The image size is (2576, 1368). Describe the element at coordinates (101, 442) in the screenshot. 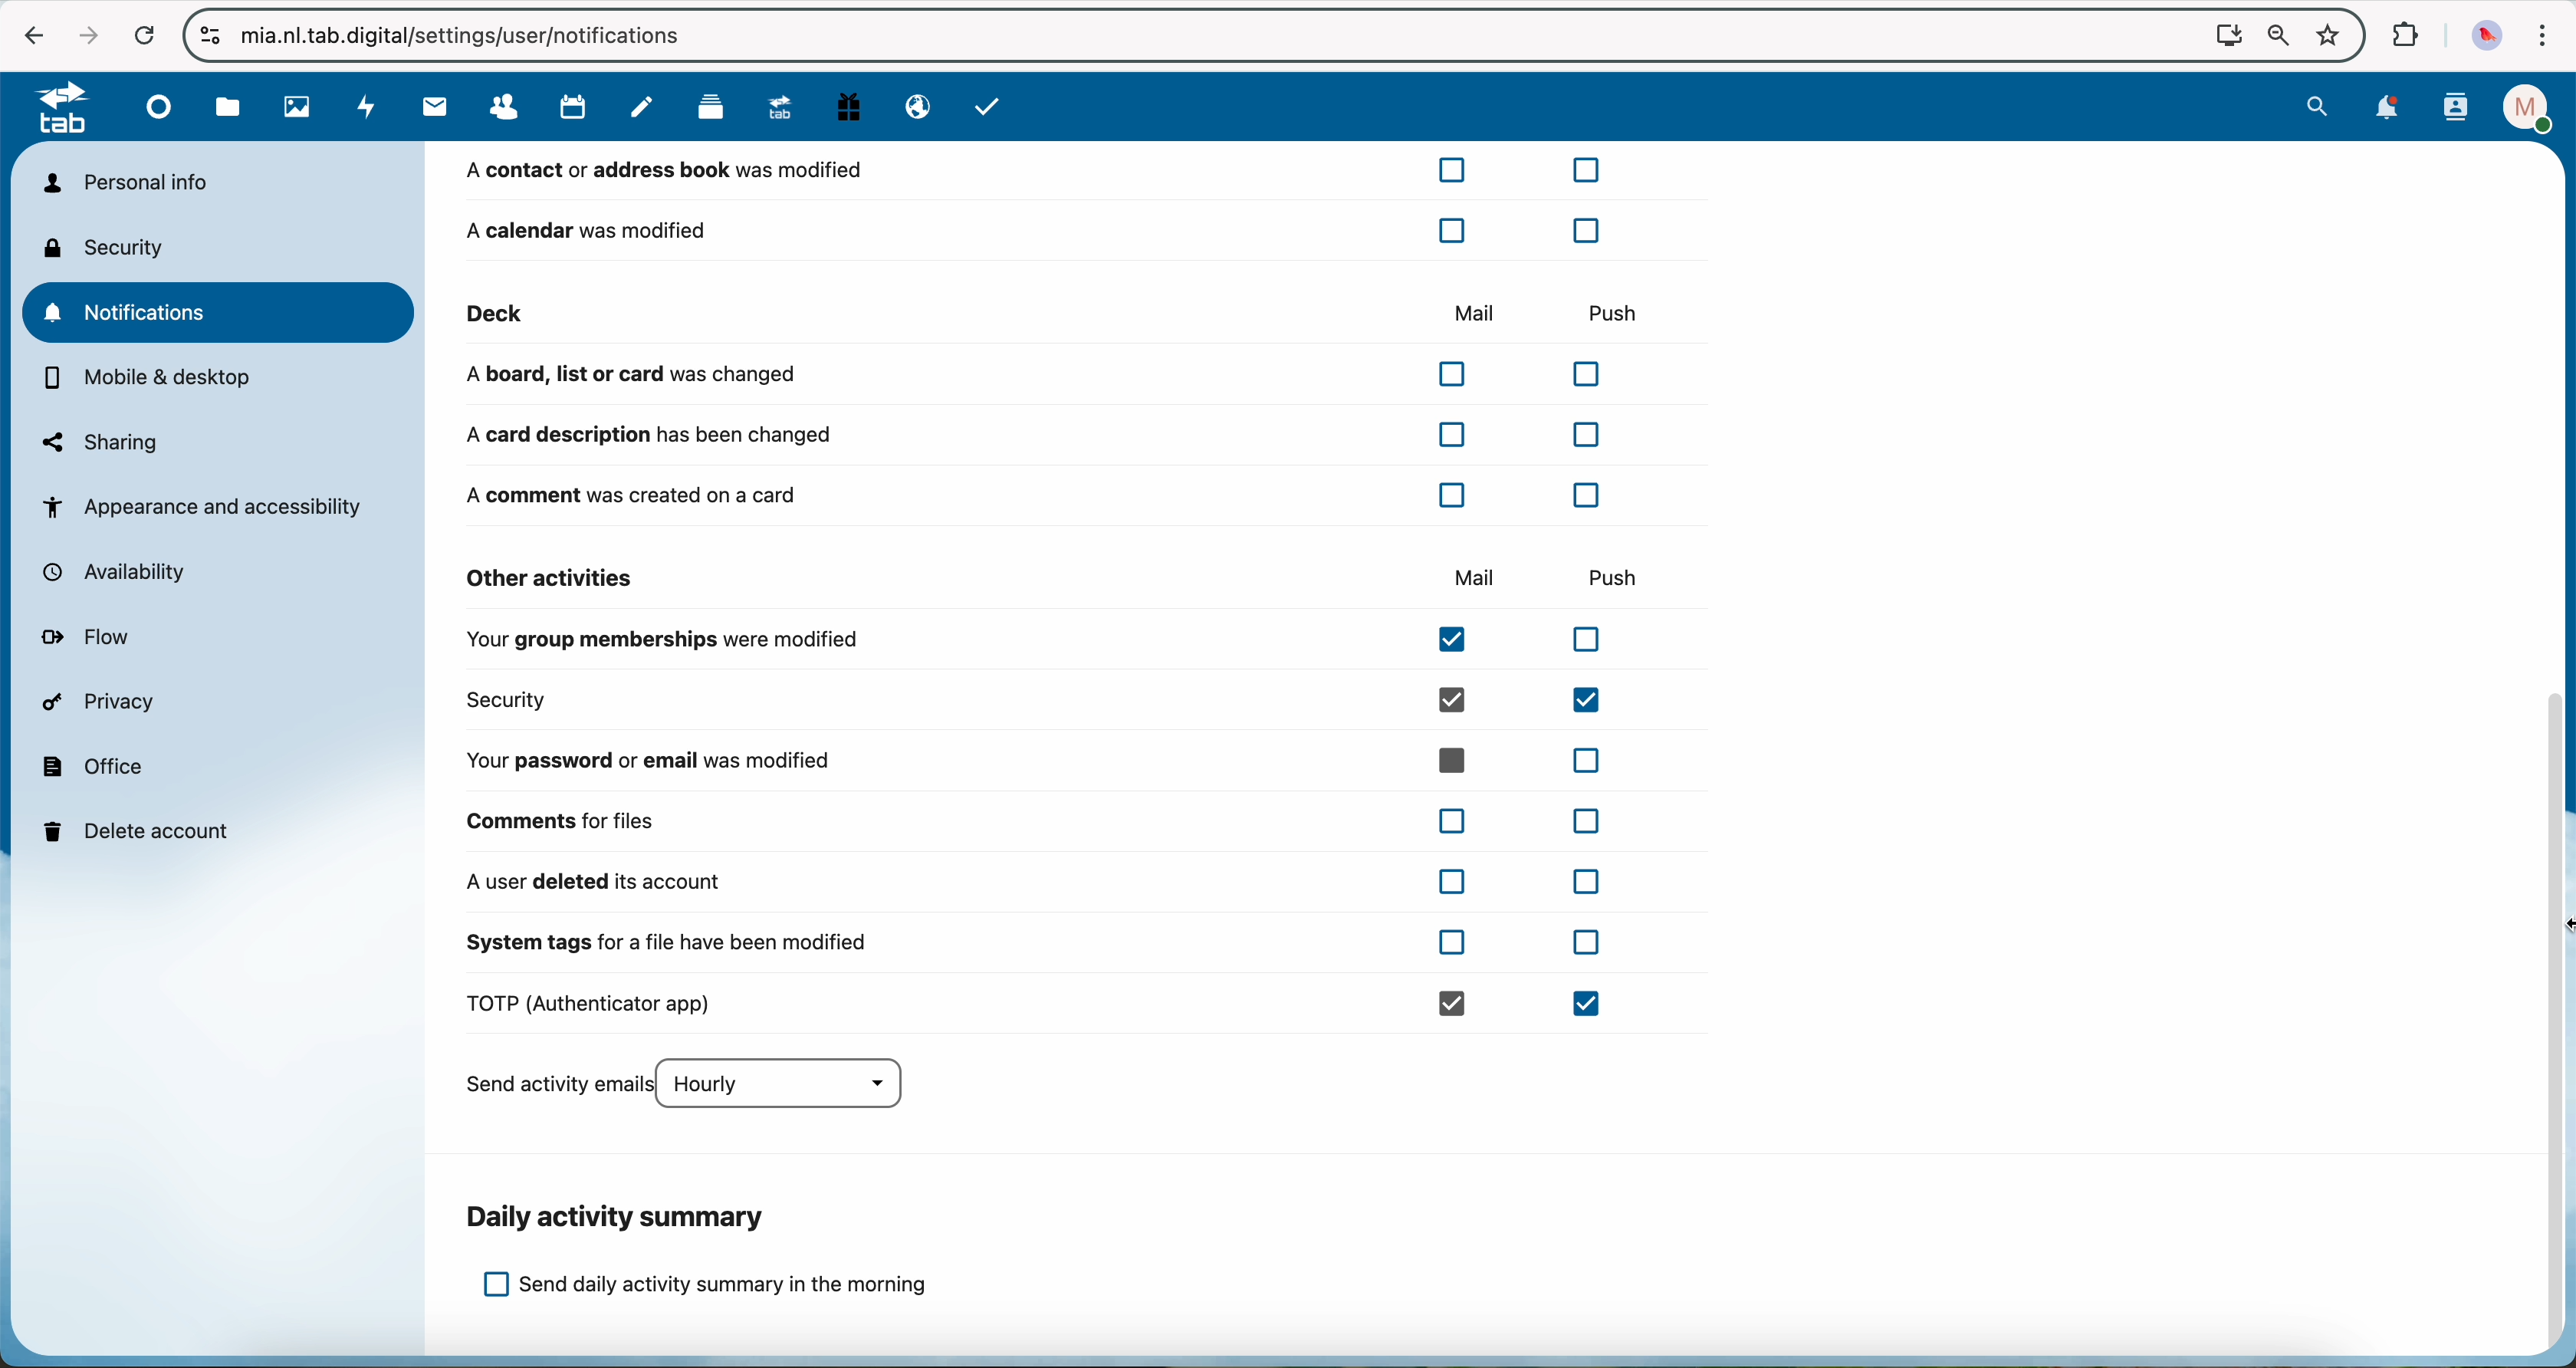

I see `sharing` at that location.